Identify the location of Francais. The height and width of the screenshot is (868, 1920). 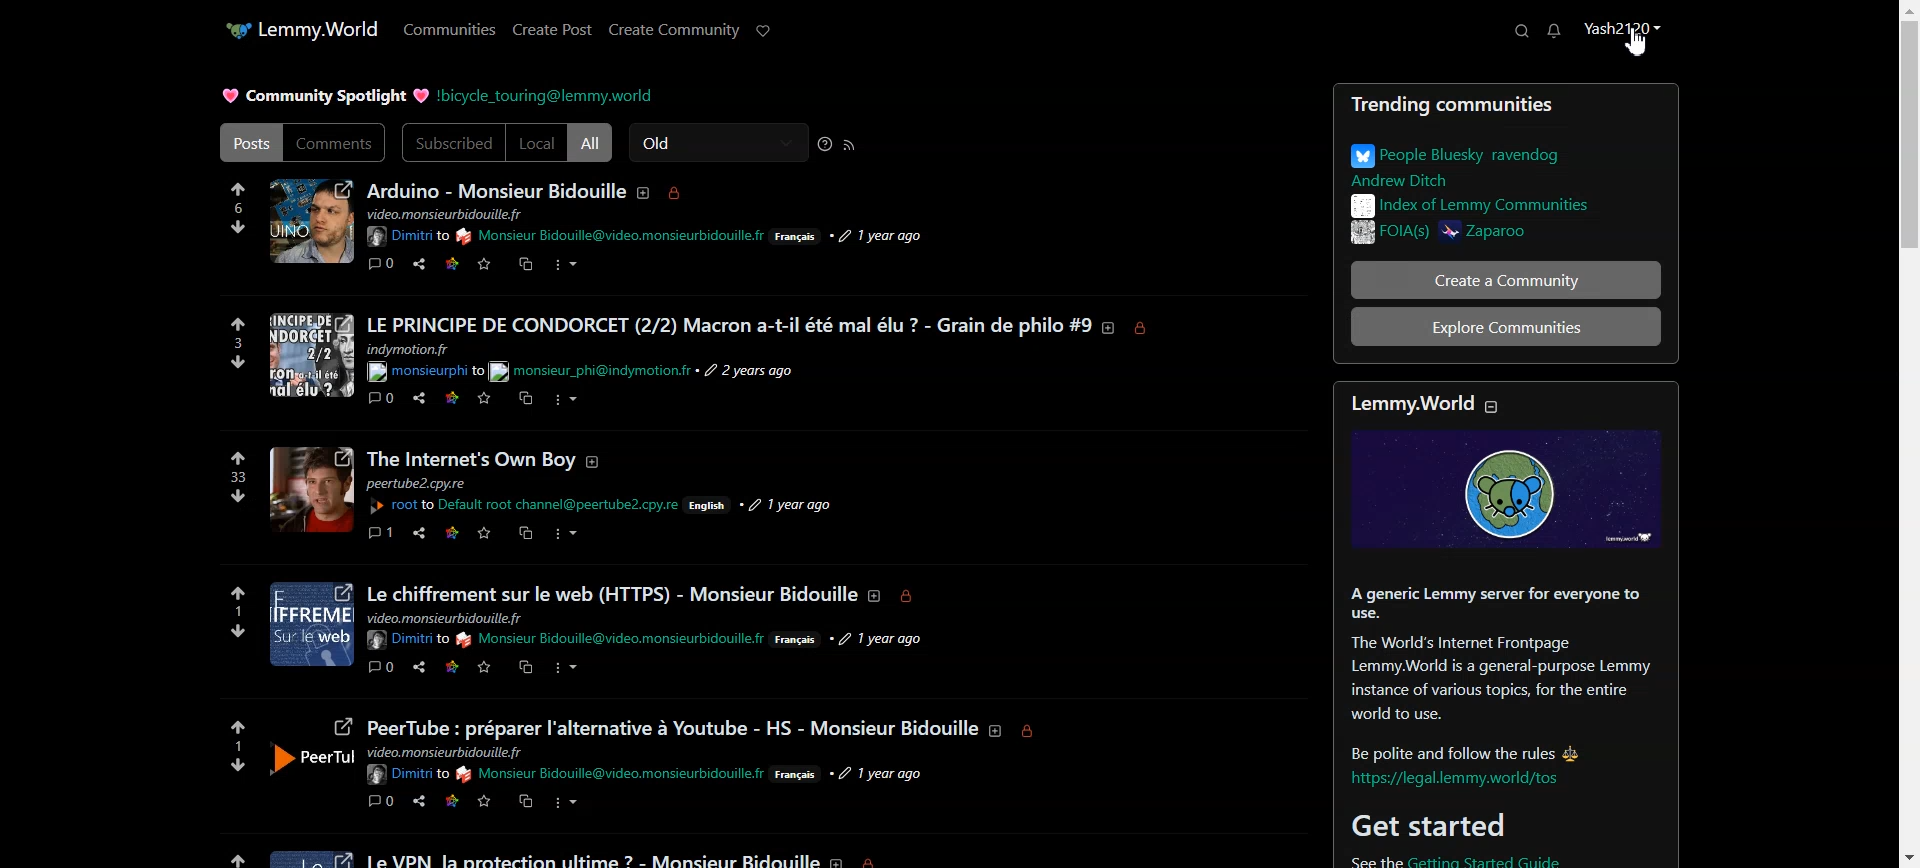
(799, 777).